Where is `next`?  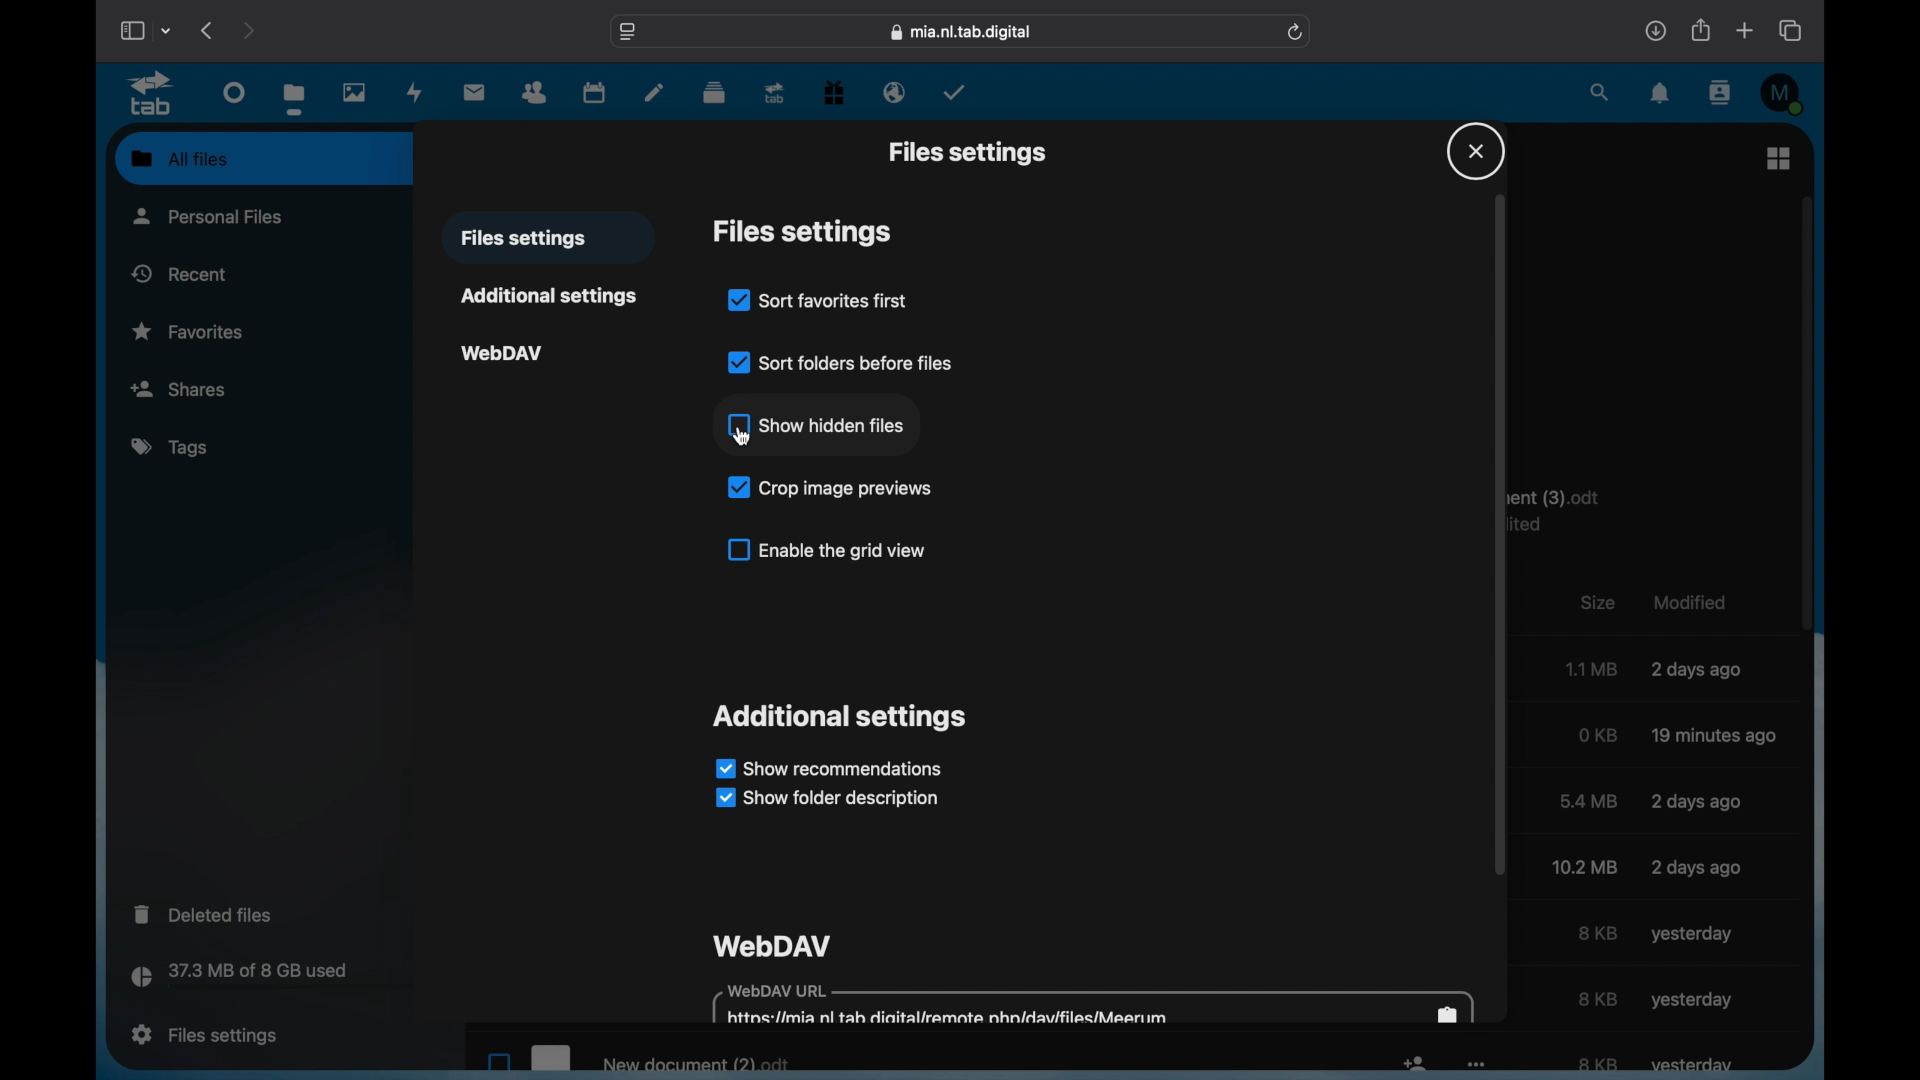 next is located at coordinates (248, 31).